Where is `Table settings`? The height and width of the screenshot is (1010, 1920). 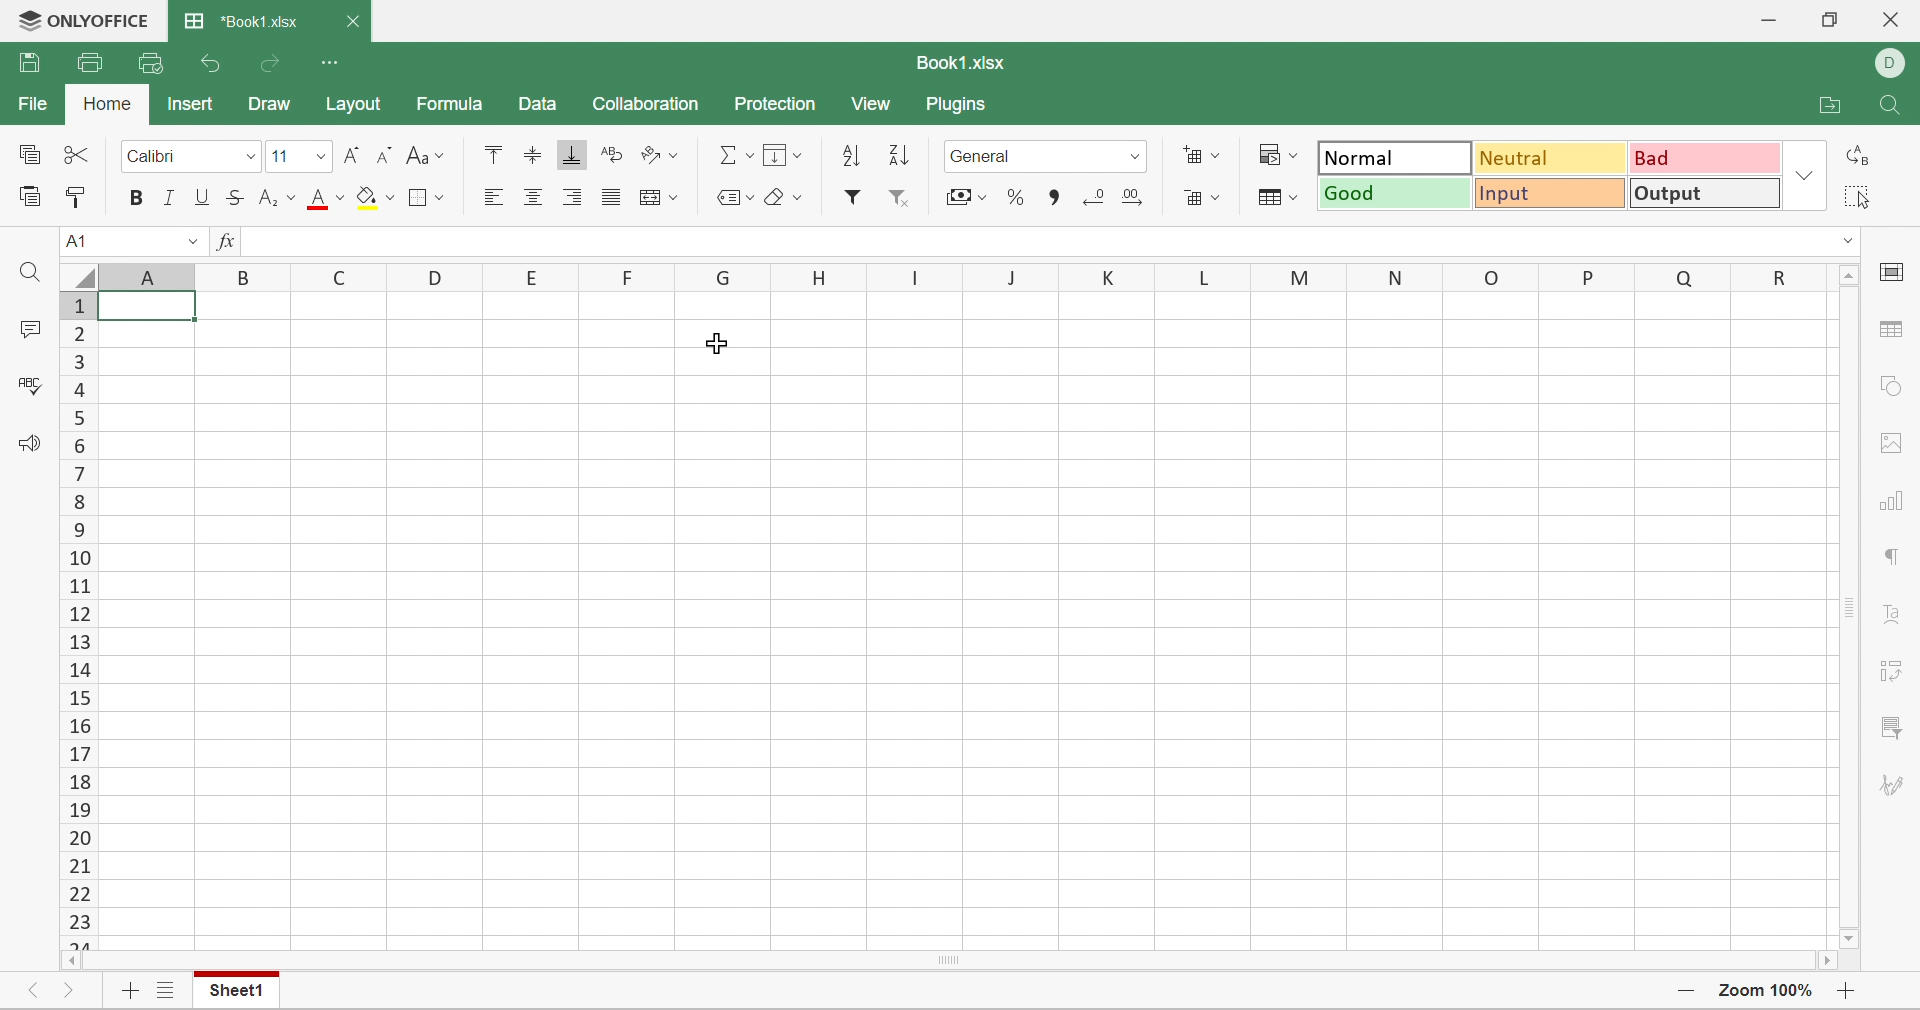
Table settings is located at coordinates (1896, 331).